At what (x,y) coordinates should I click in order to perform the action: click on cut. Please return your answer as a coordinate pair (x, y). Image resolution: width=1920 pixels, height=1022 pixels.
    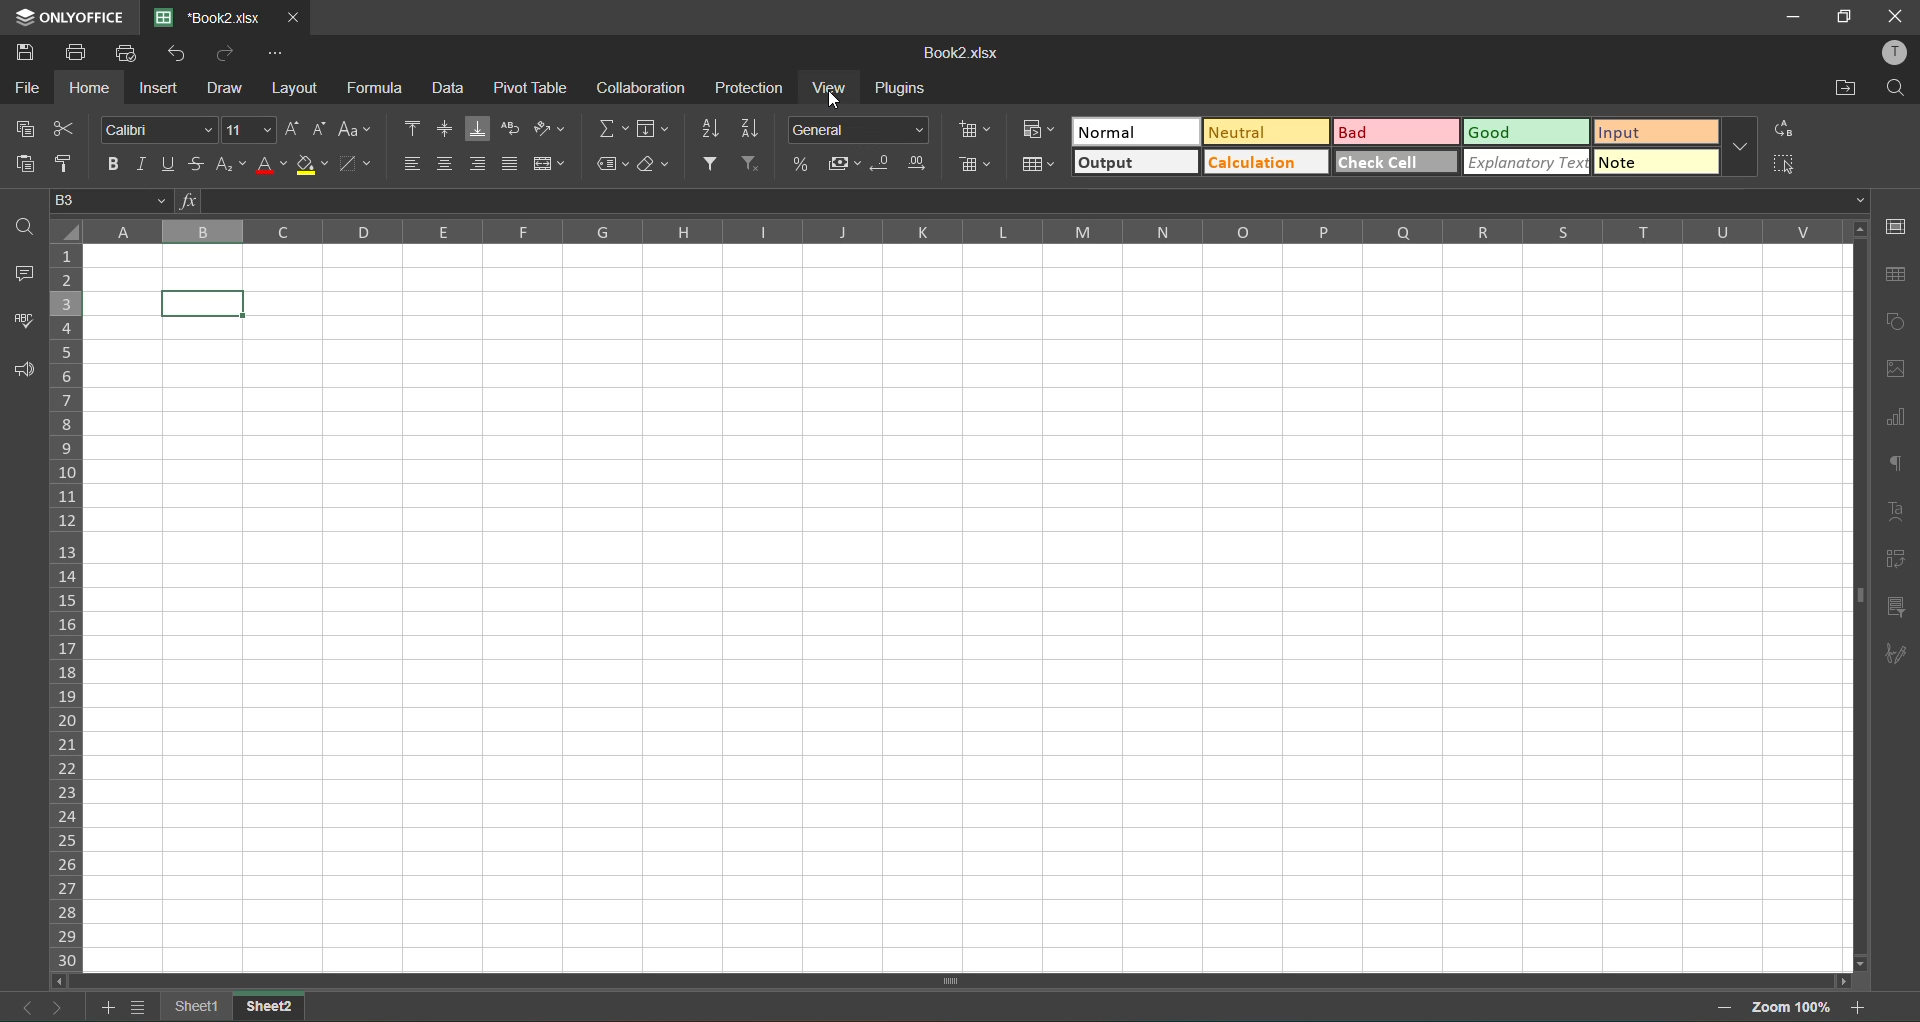
    Looking at the image, I should click on (64, 131).